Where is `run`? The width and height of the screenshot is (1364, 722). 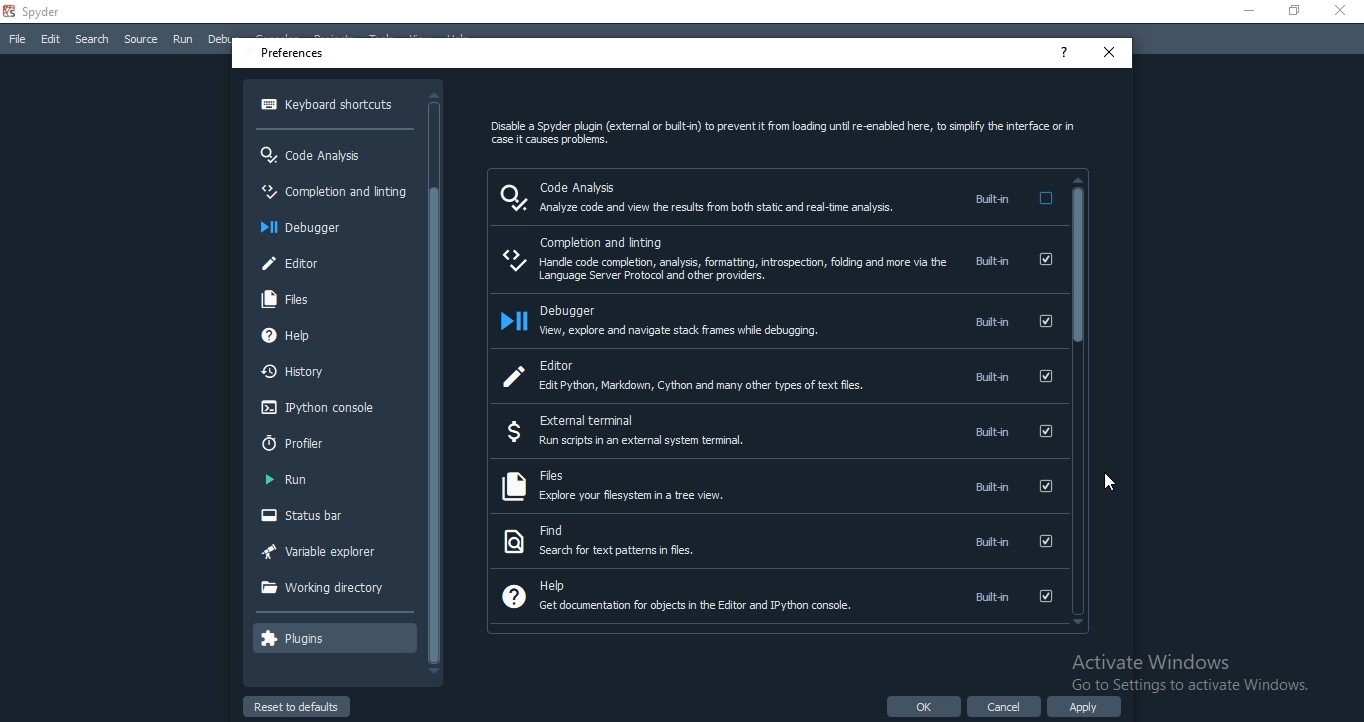
run is located at coordinates (329, 479).